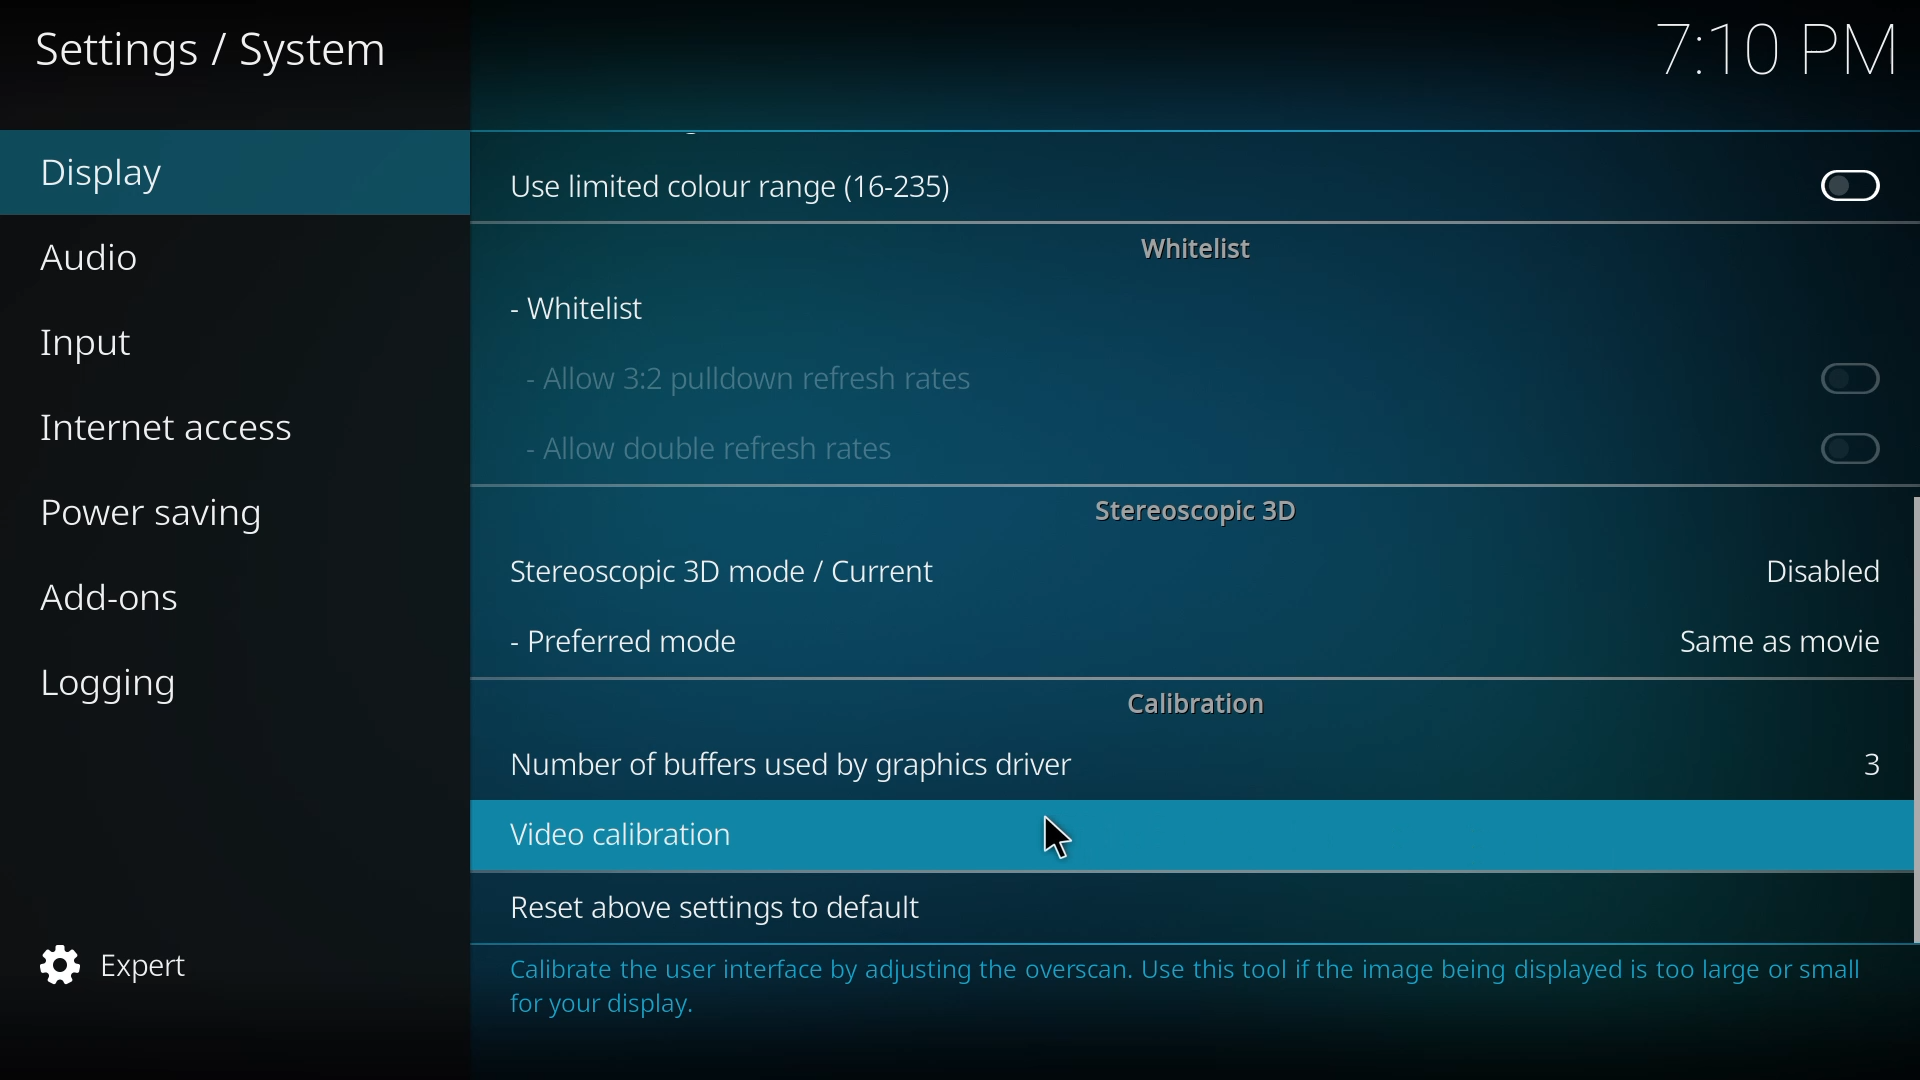  Describe the element at coordinates (740, 181) in the screenshot. I see `use limited color range` at that location.